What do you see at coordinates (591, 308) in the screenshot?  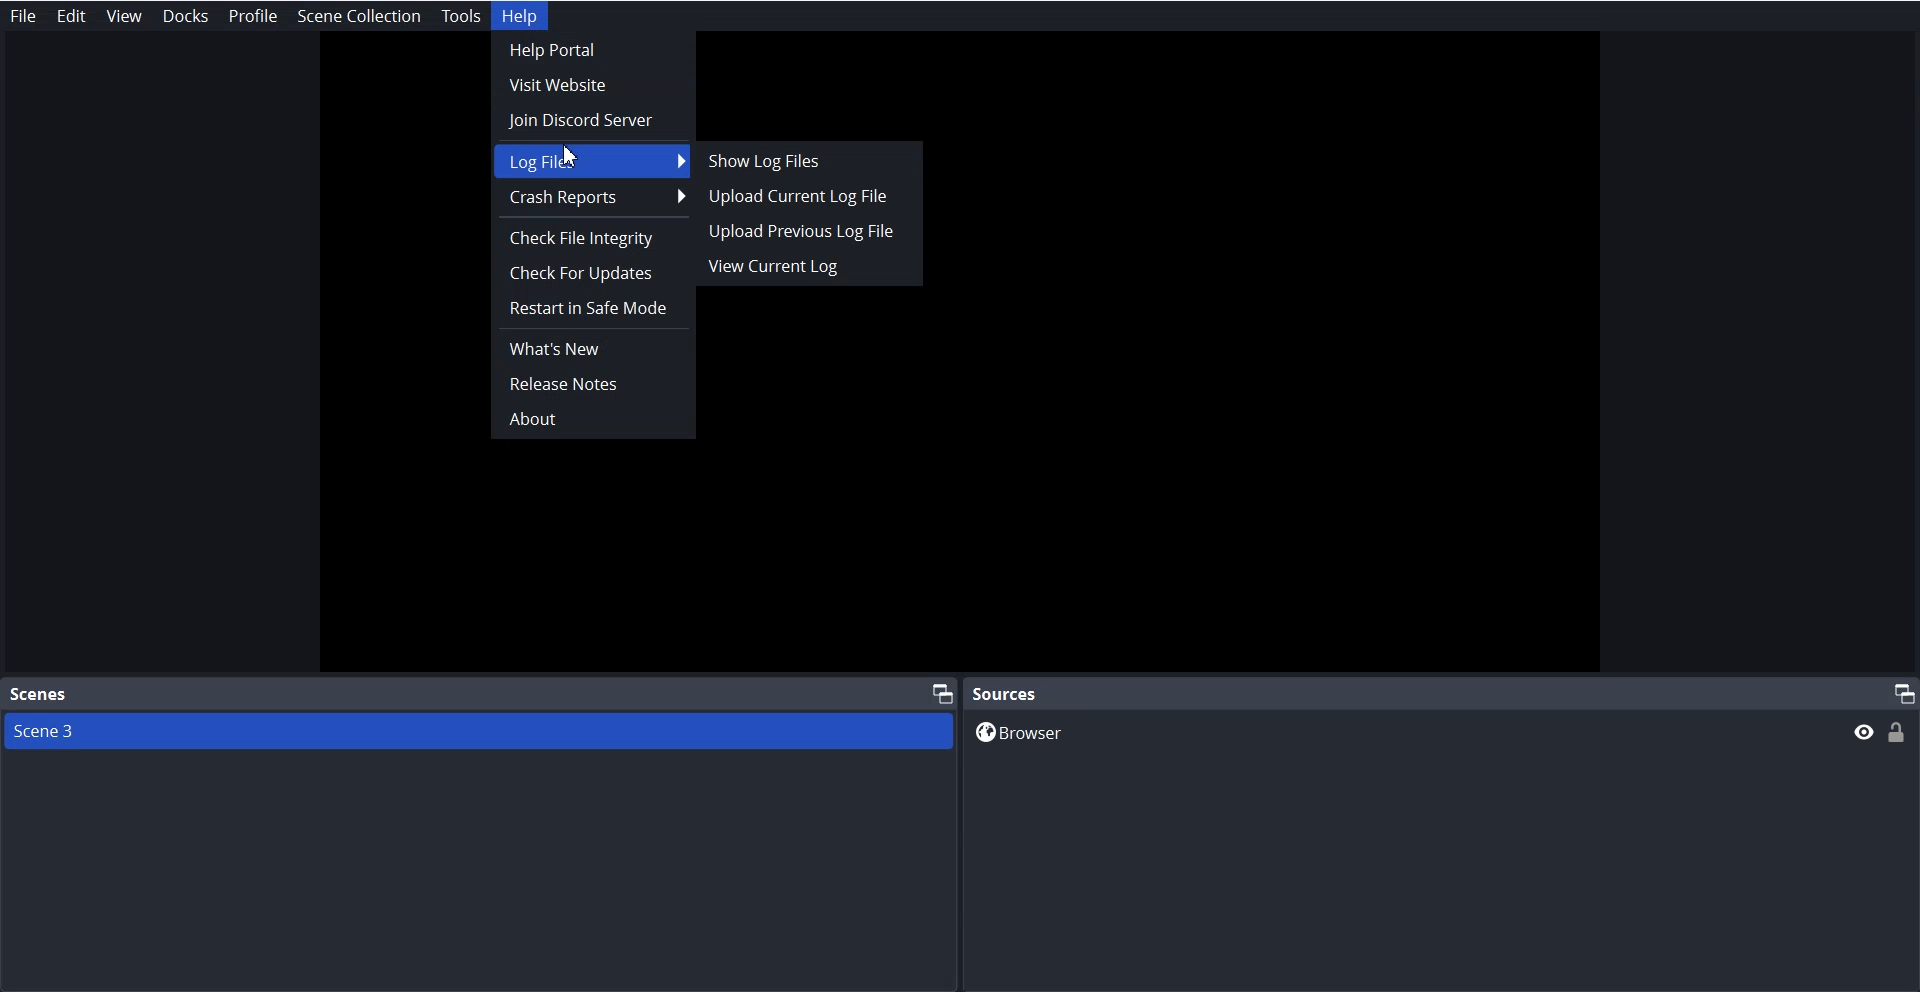 I see `Restart in Safe Mode` at bounding box center [591, 308].